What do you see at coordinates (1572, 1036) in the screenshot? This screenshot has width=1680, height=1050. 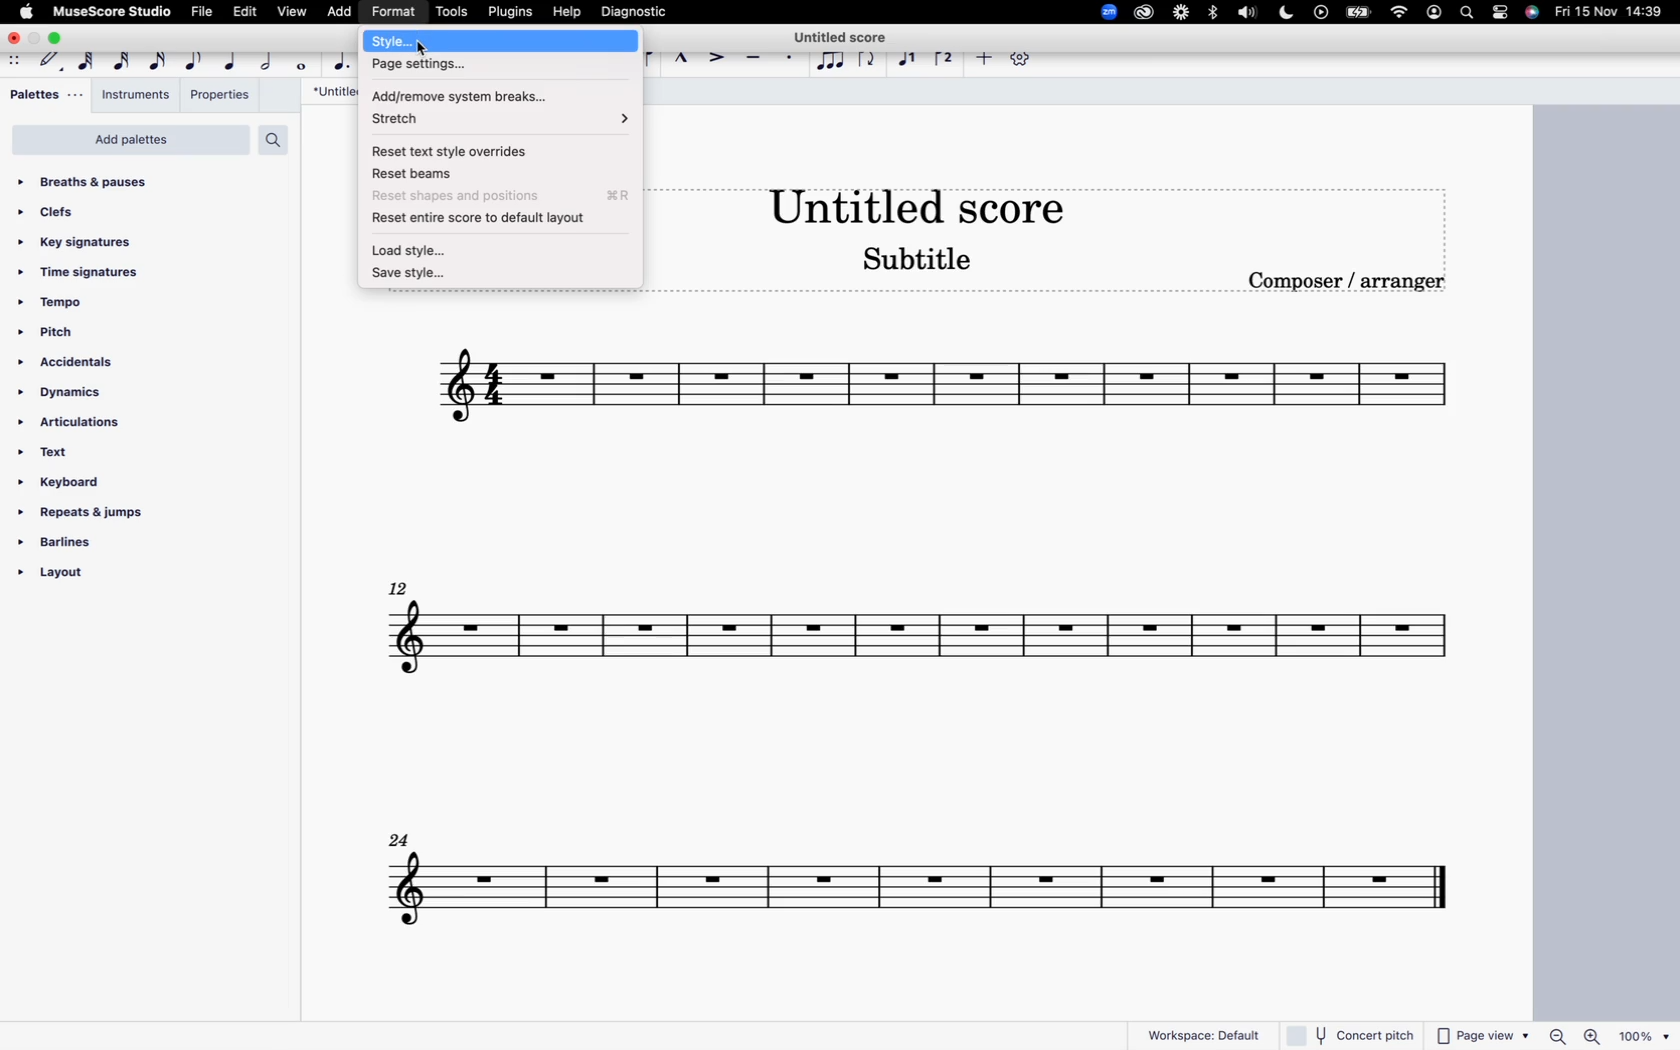 I see `Zoom in/out` at bounding box center [1572, 1036].